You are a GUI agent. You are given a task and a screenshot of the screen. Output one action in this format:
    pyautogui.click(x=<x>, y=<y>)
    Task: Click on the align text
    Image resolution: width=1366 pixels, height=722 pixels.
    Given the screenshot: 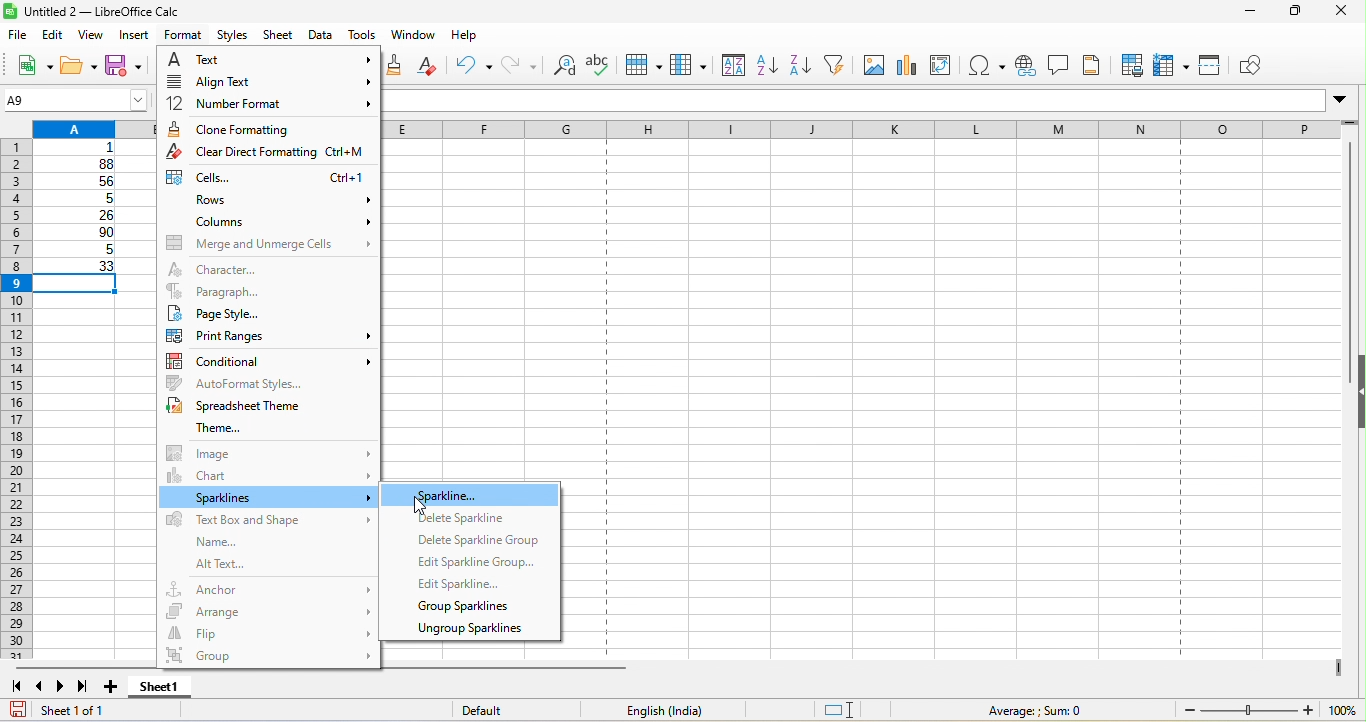 What is the action you would take?
    pyautogui.click(x=265, y=84)
    